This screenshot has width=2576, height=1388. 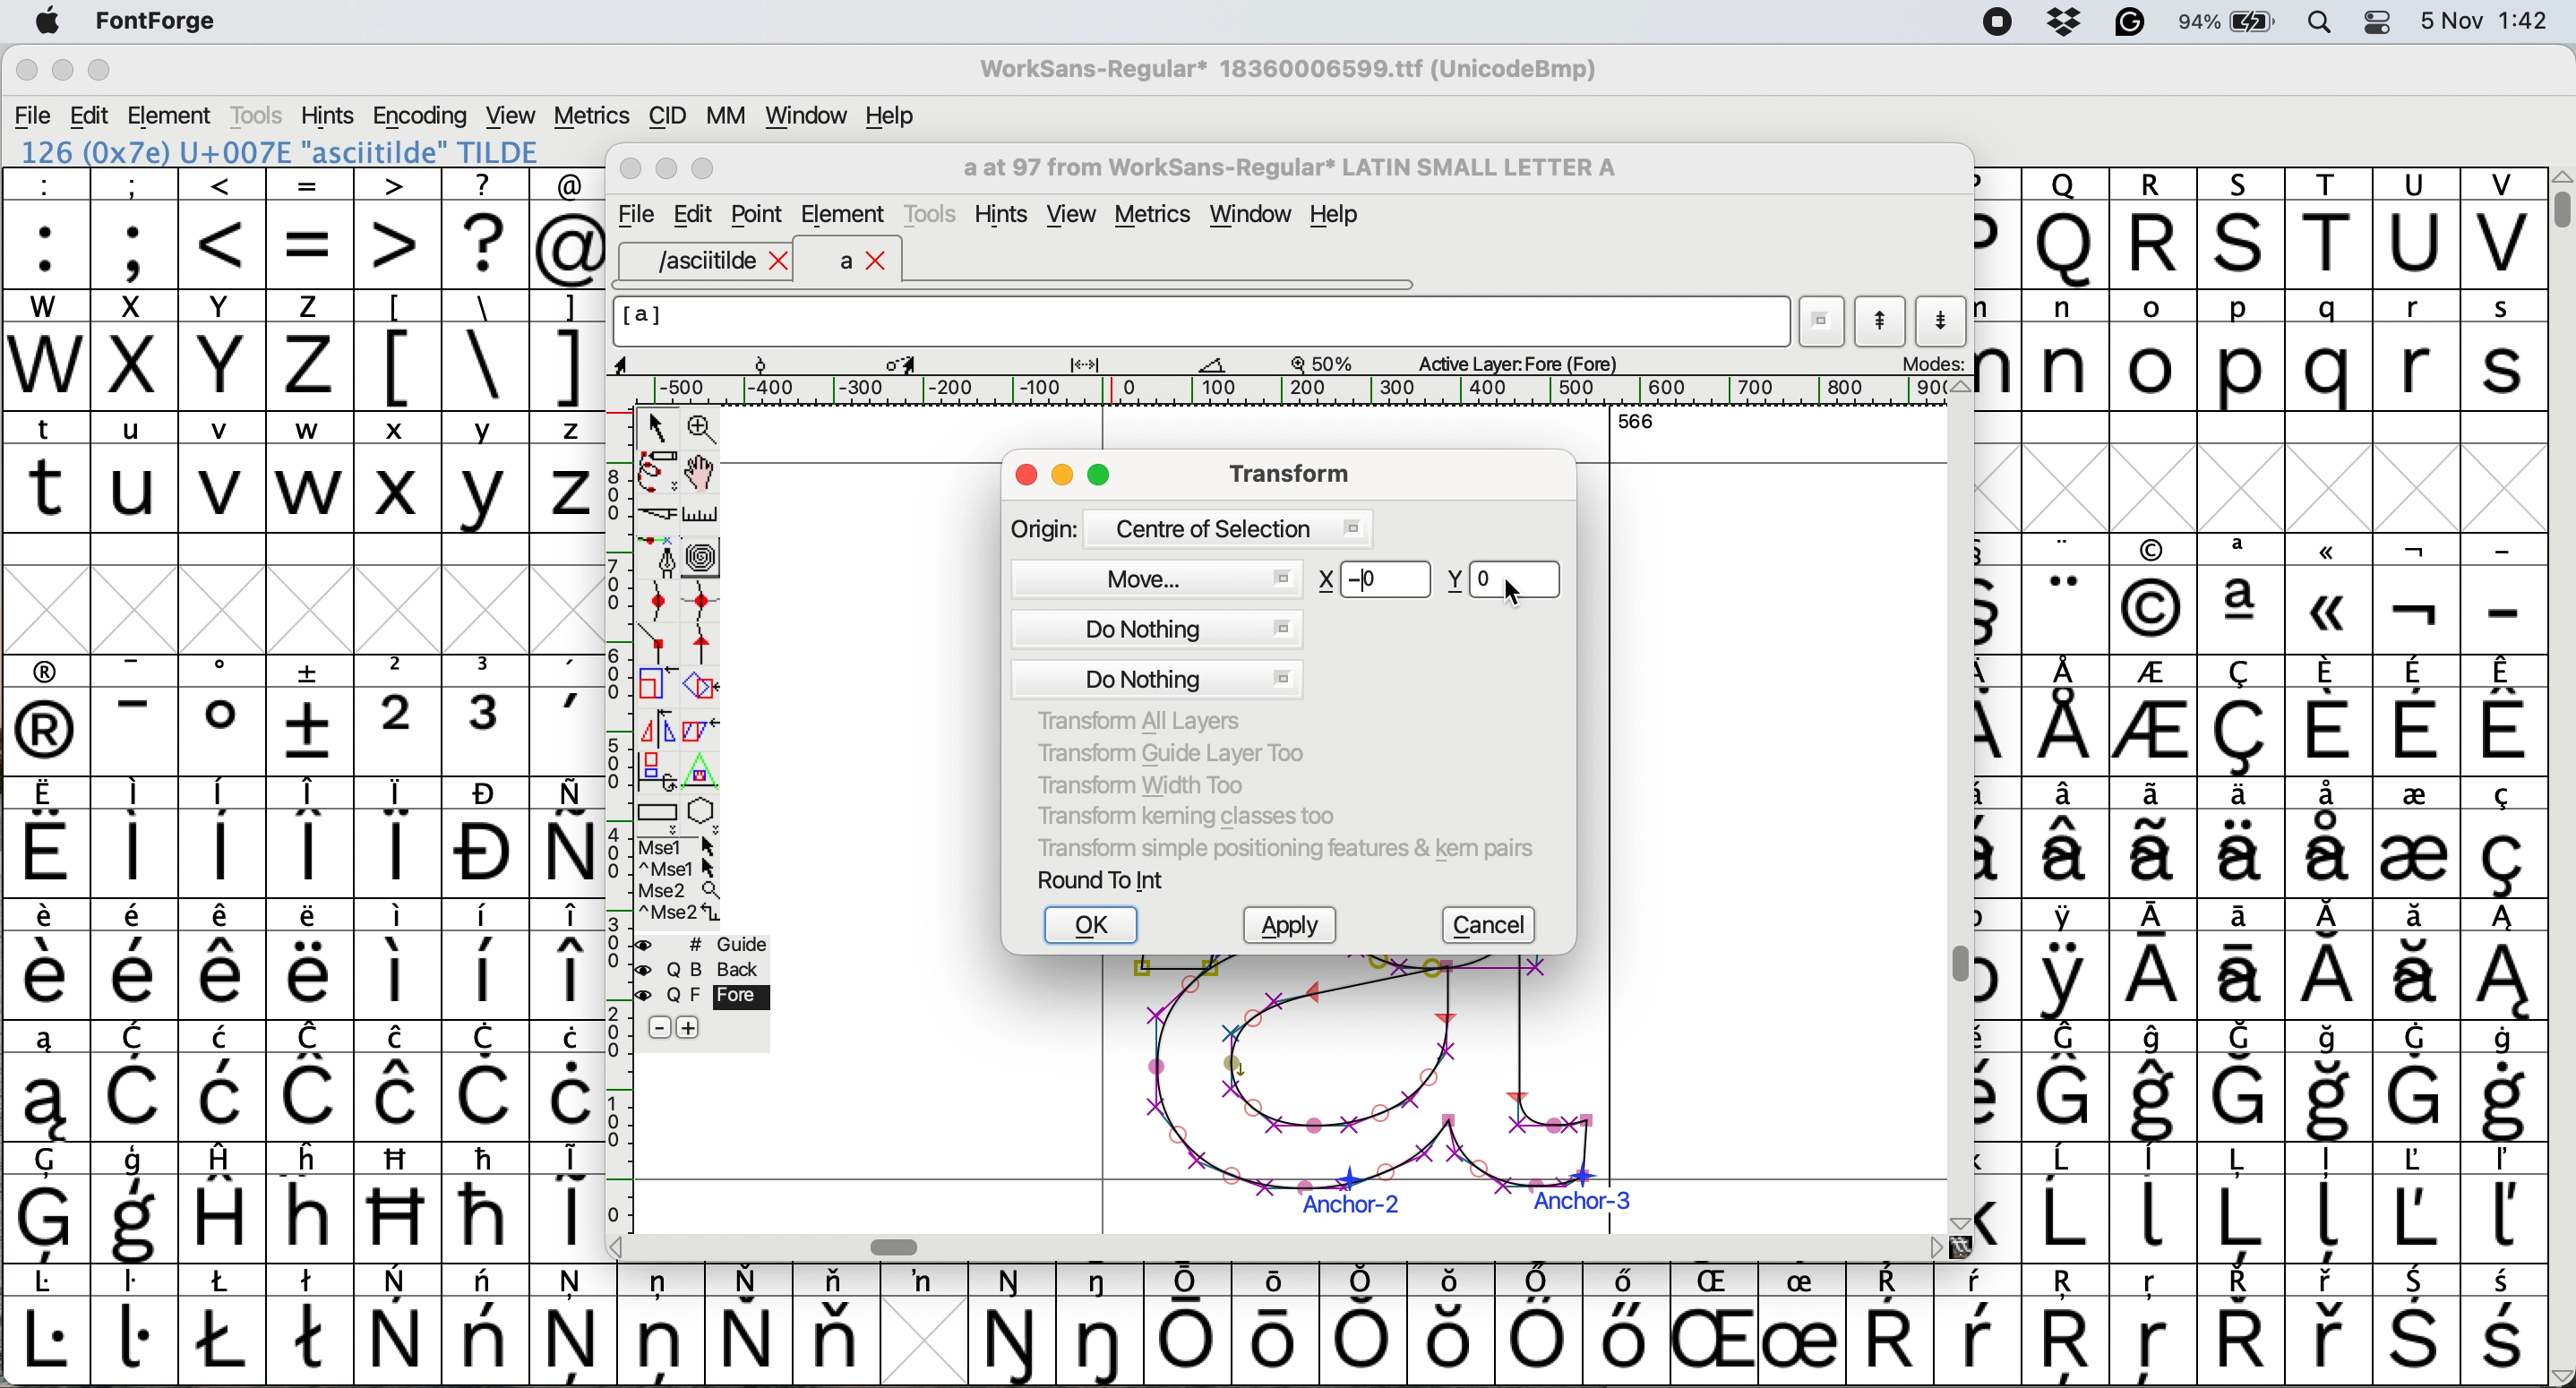 I want to click on symbol, so click(x=136, y=1205).